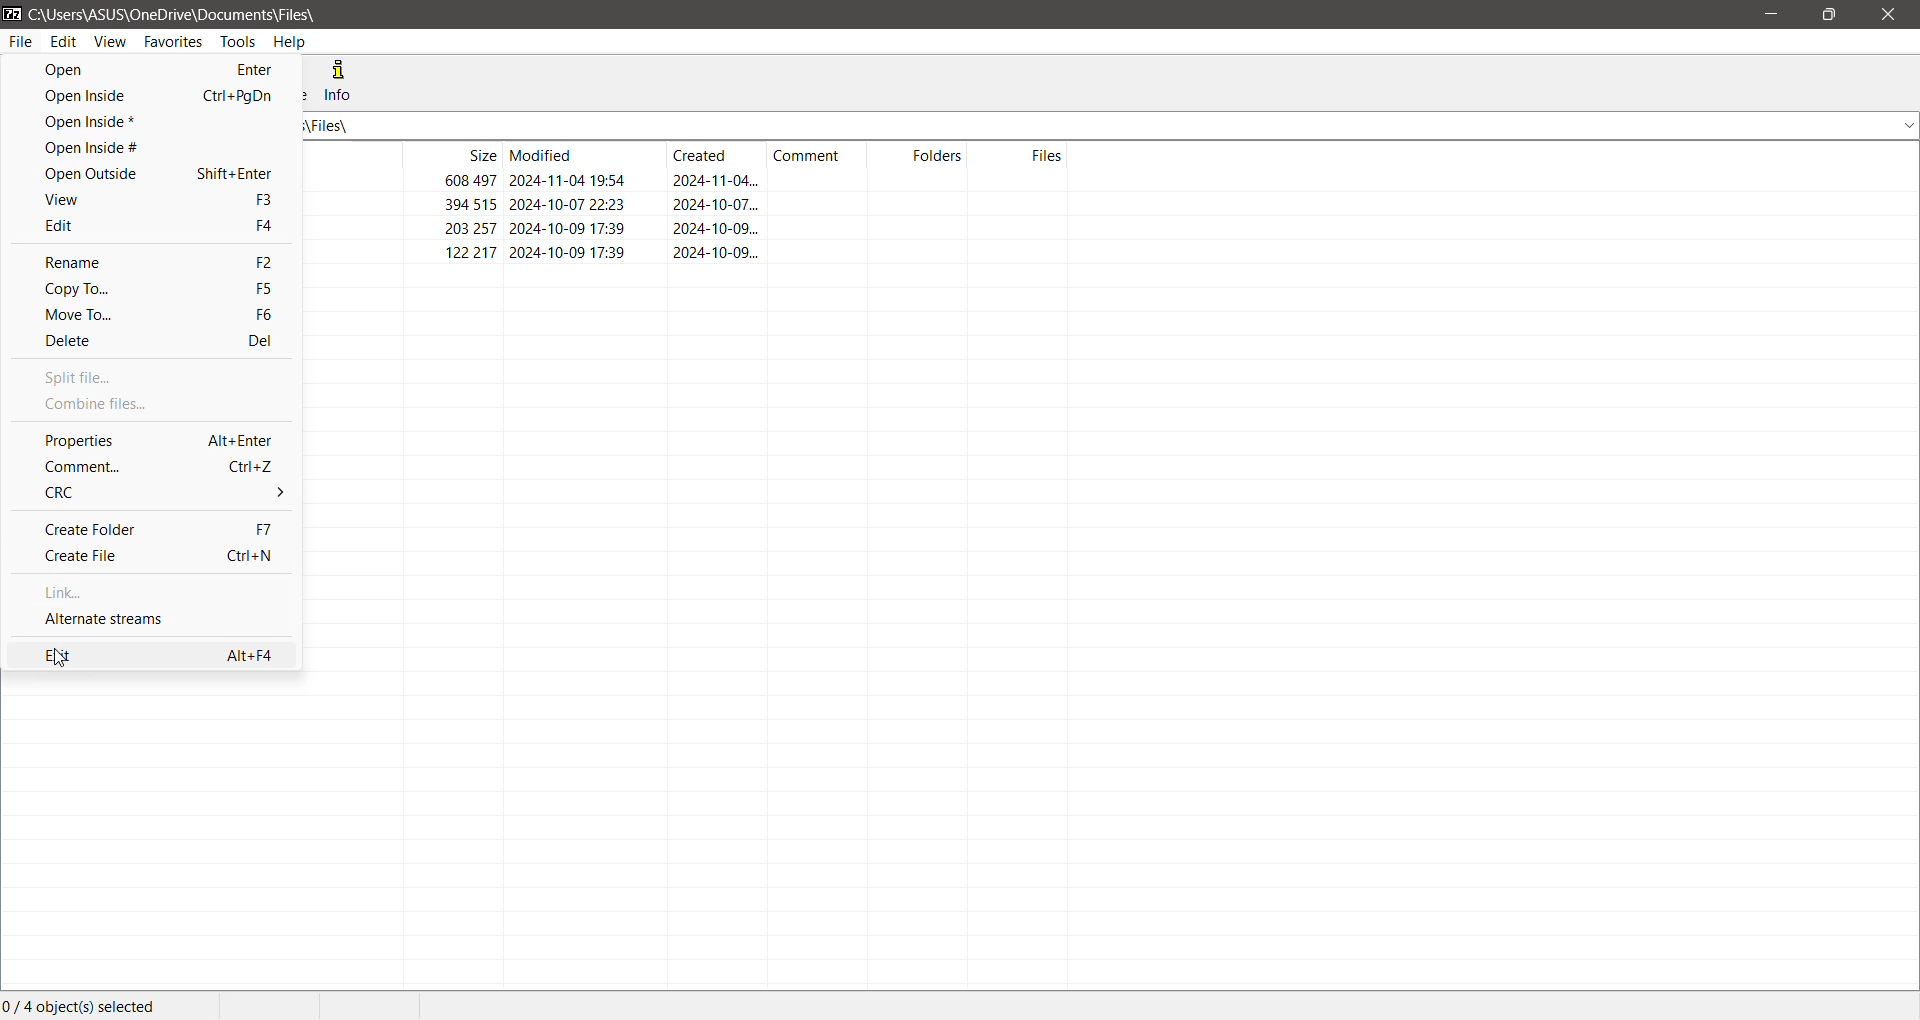 Image resolution: width=1920 pixels, height=1020 pixels. I want to click on Close, so click(1892, 14).